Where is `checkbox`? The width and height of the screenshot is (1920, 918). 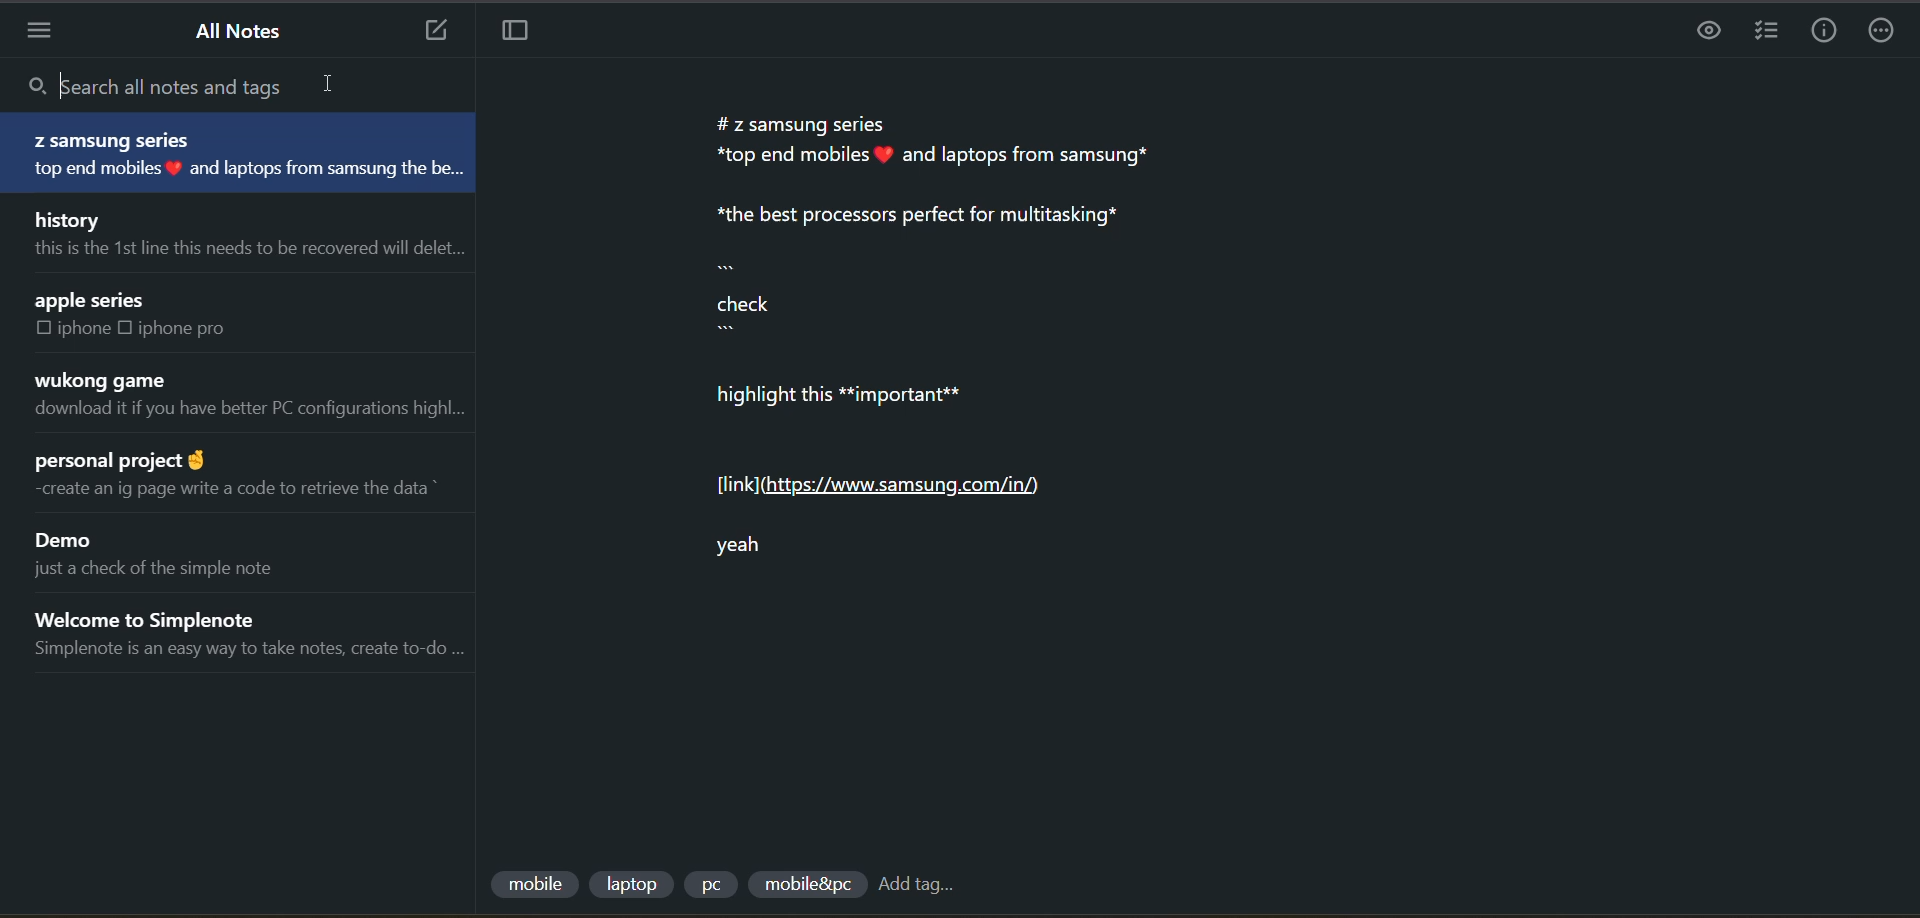 checkbox is located at coordinates (40, 328).